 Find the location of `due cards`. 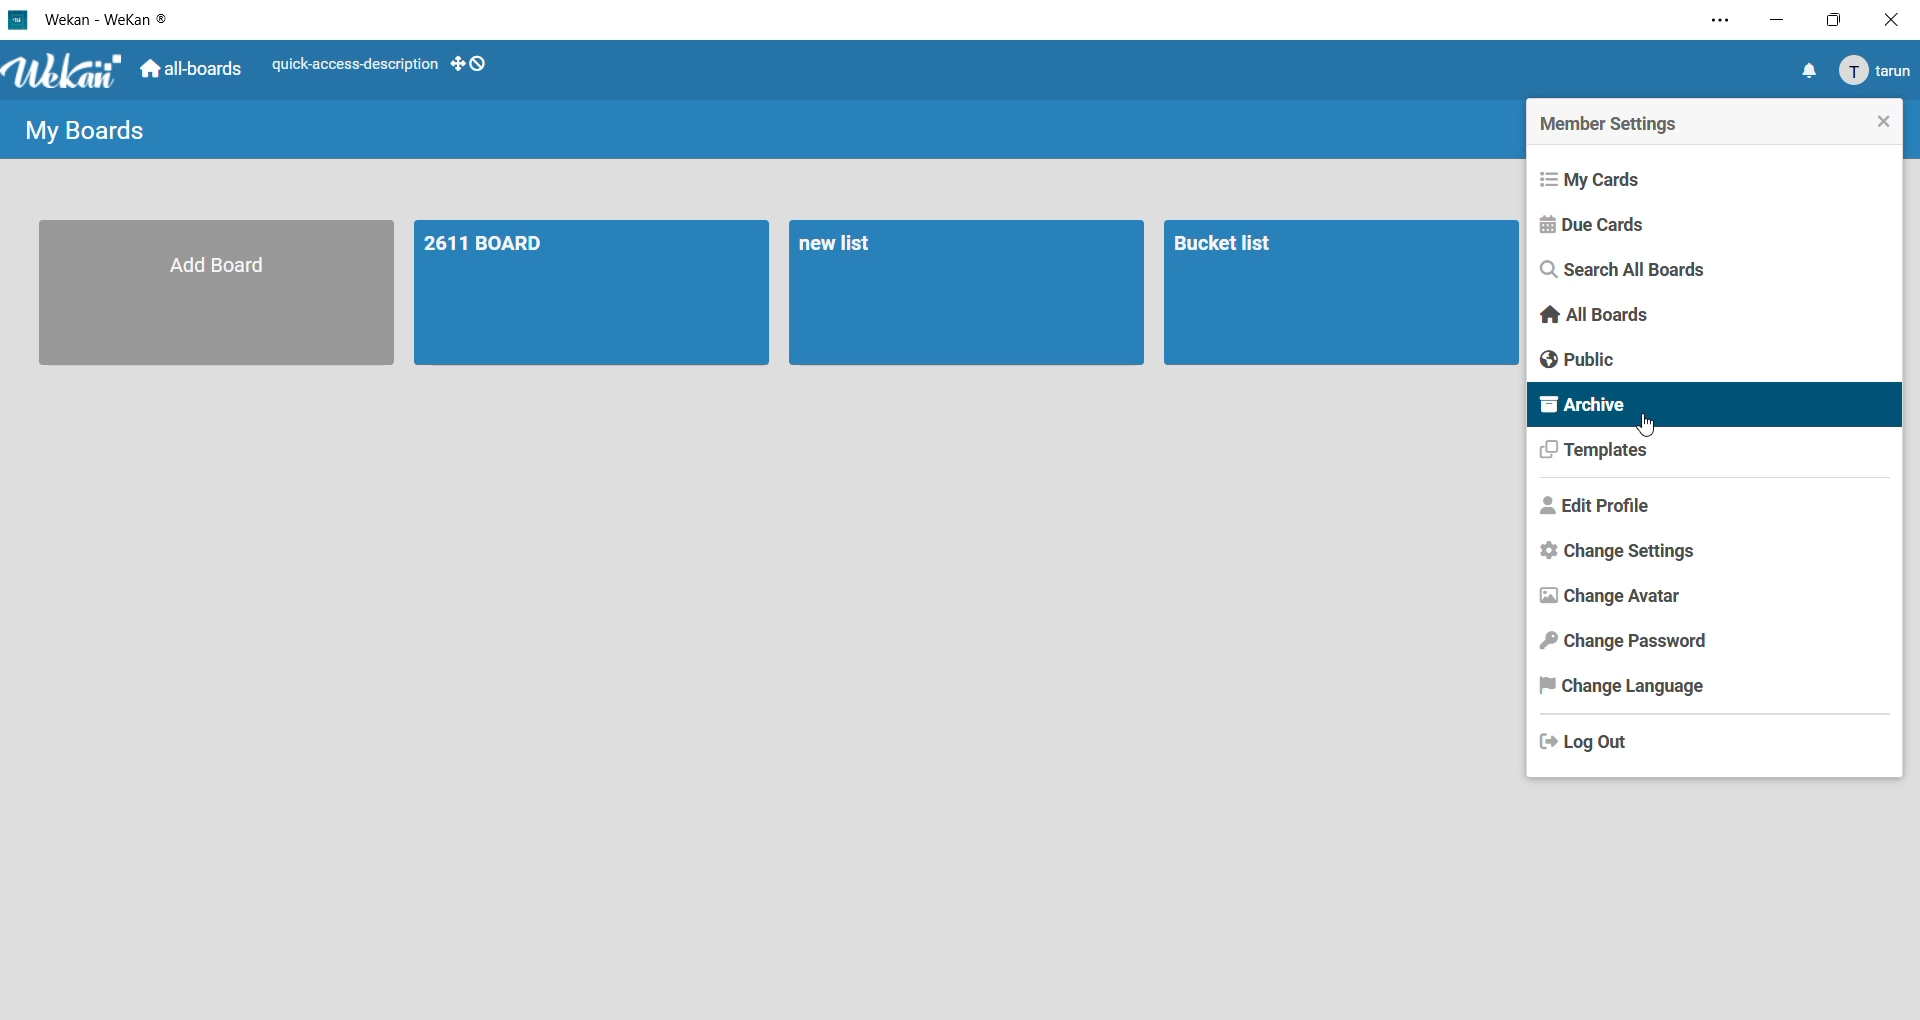

due cards is located at coordinates (1601, 224).